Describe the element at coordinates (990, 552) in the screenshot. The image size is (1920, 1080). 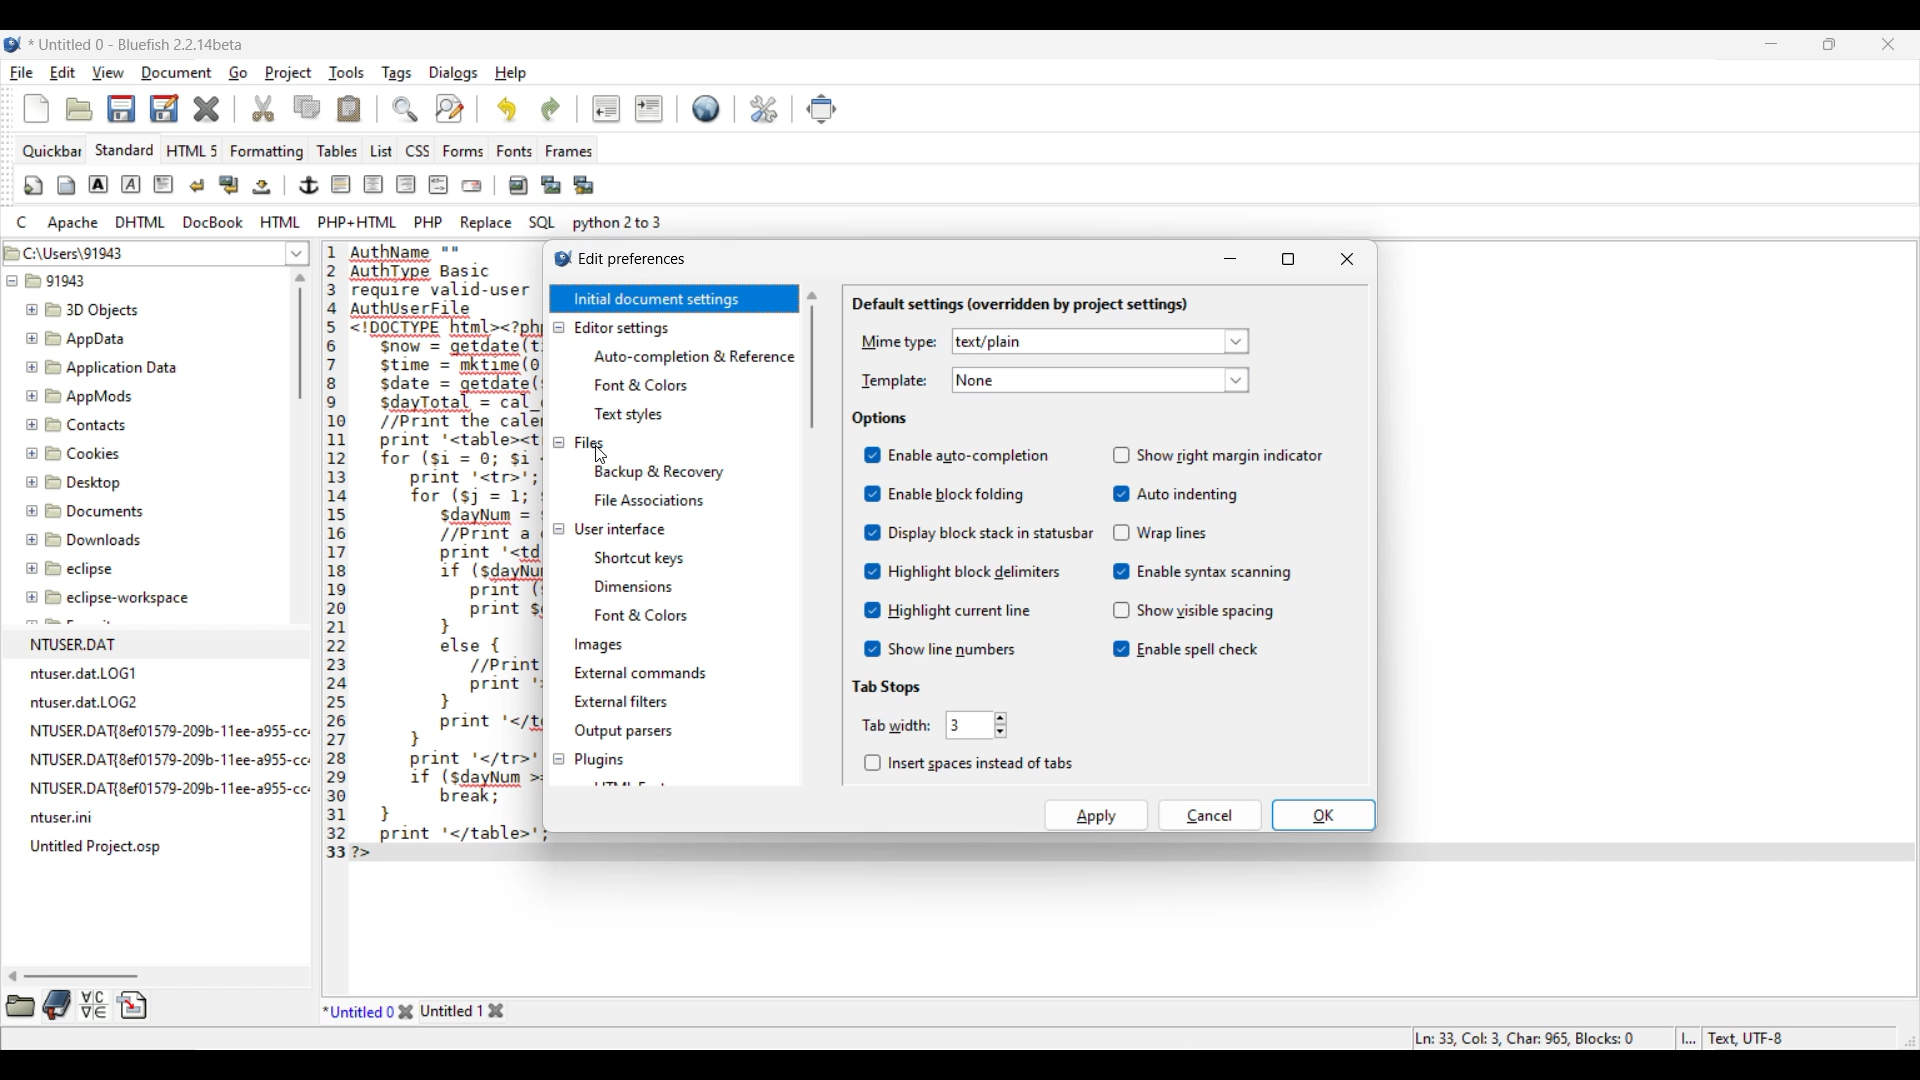
I see `Toggle settings` at that location.